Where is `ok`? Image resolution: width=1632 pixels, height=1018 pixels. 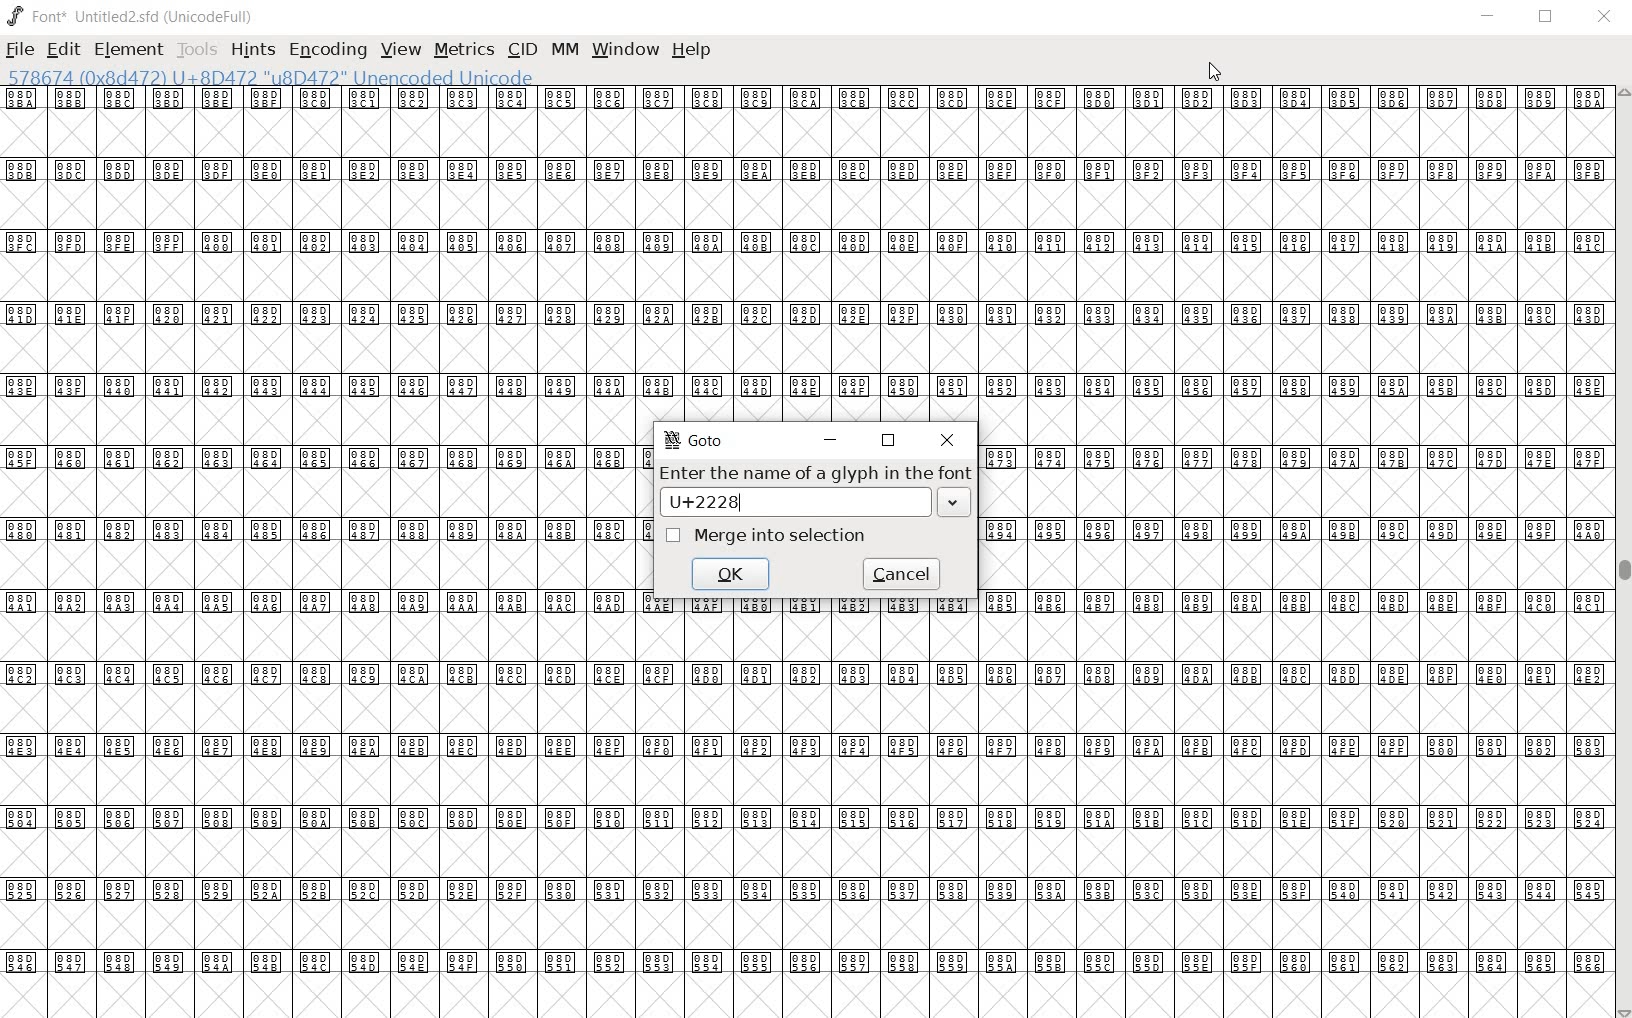
ok is located at coordinates (730, 575).